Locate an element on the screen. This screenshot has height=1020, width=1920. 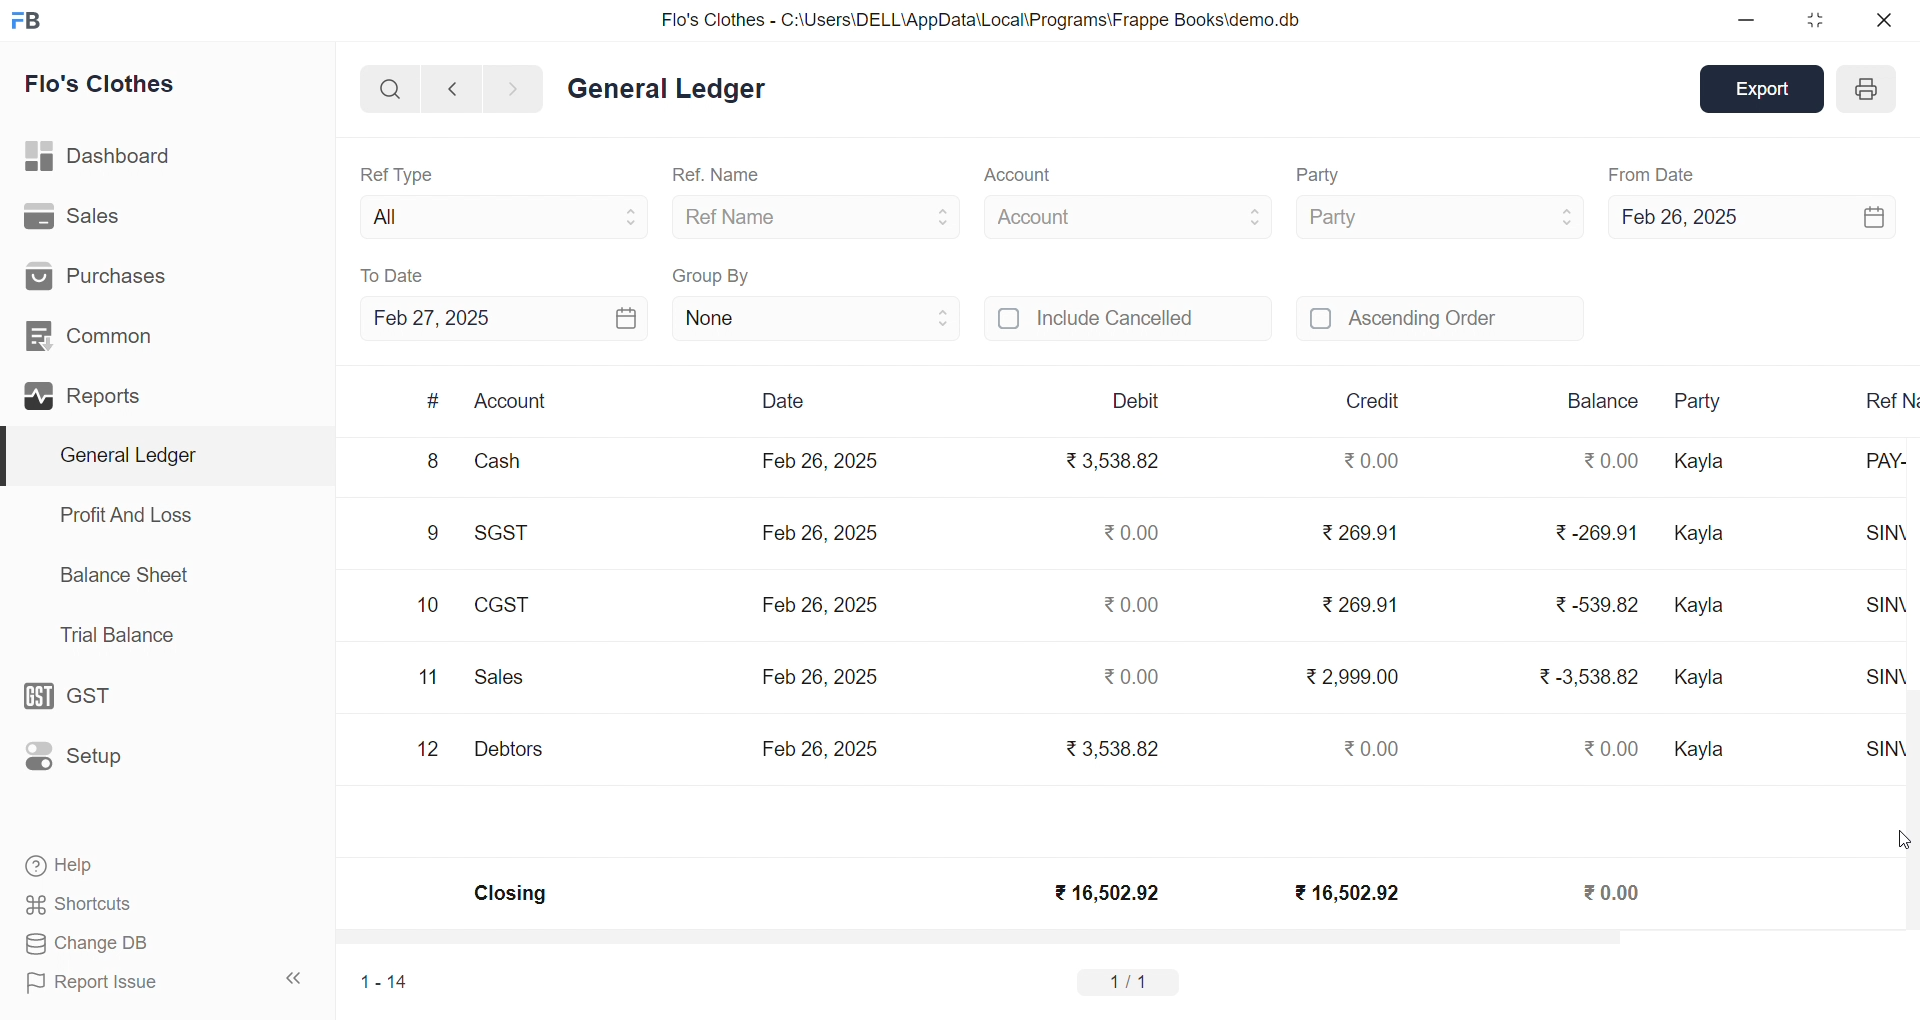
Ref N.. is located at coordinates (1889, 399).